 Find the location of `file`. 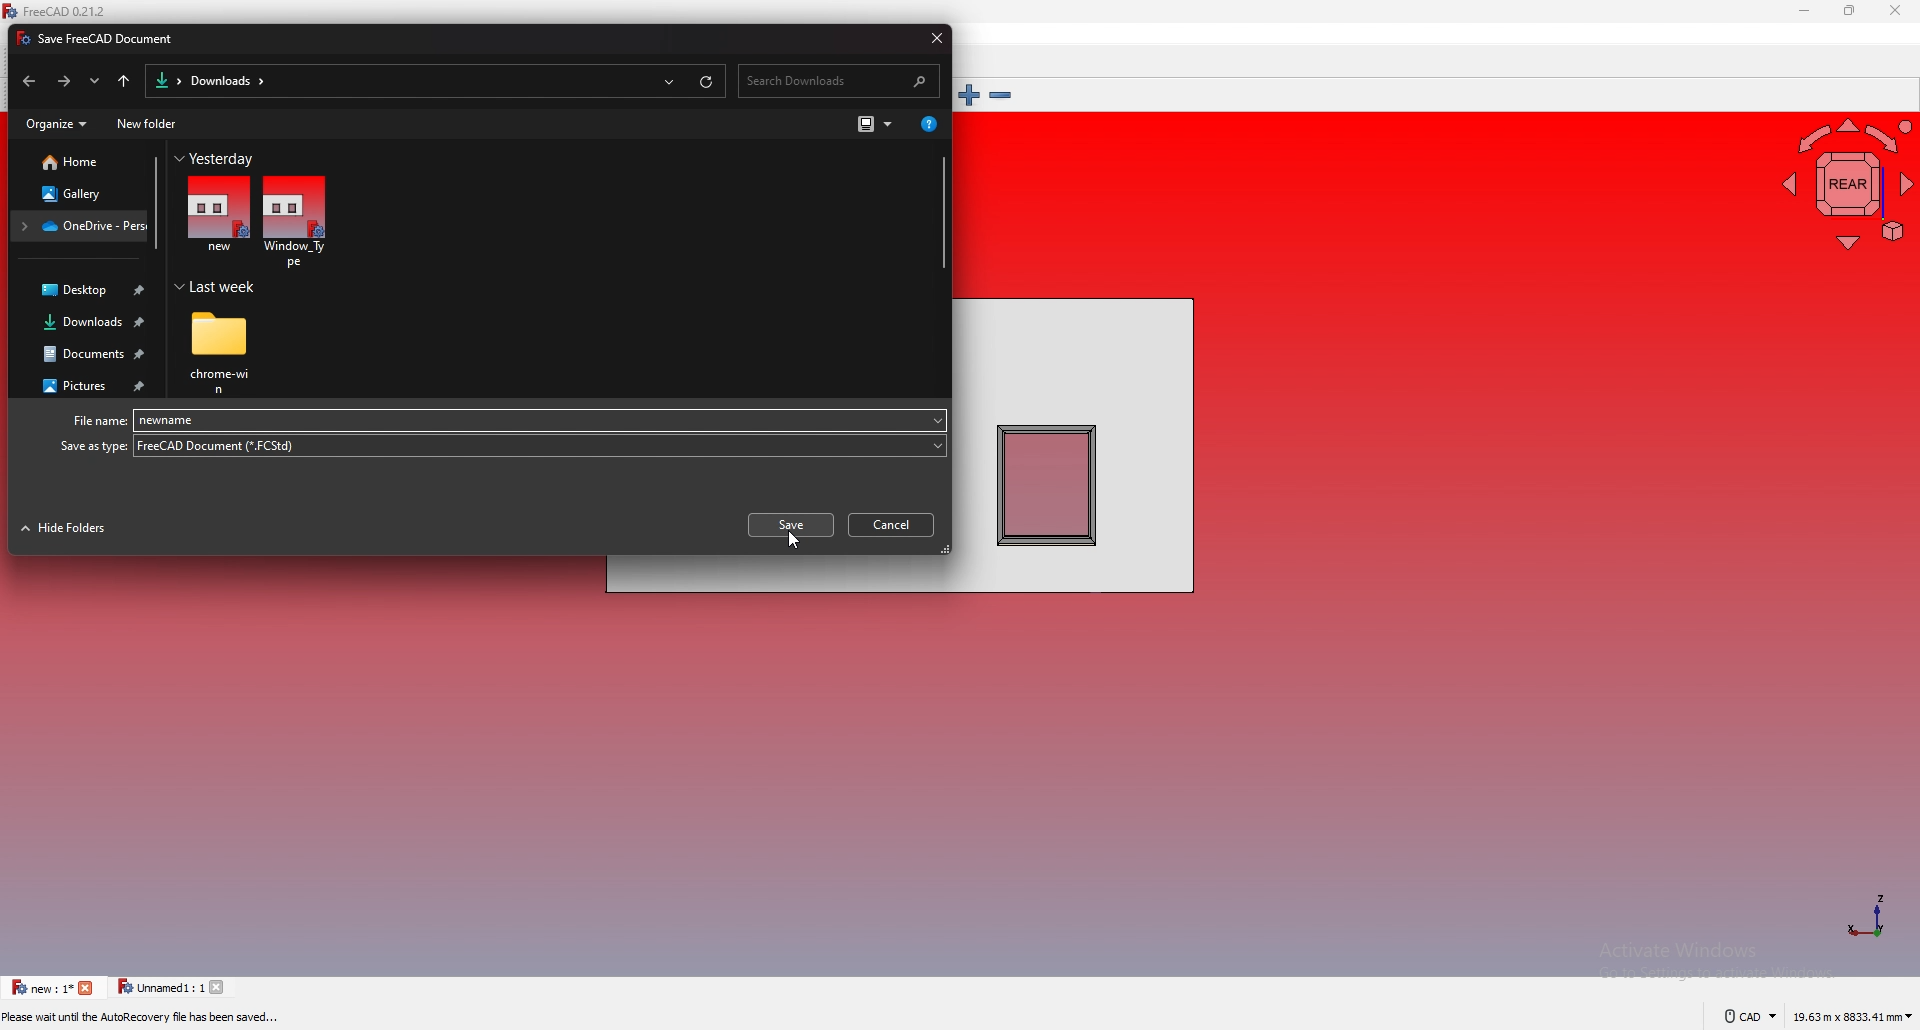

file is located at coordinates (298, 223).